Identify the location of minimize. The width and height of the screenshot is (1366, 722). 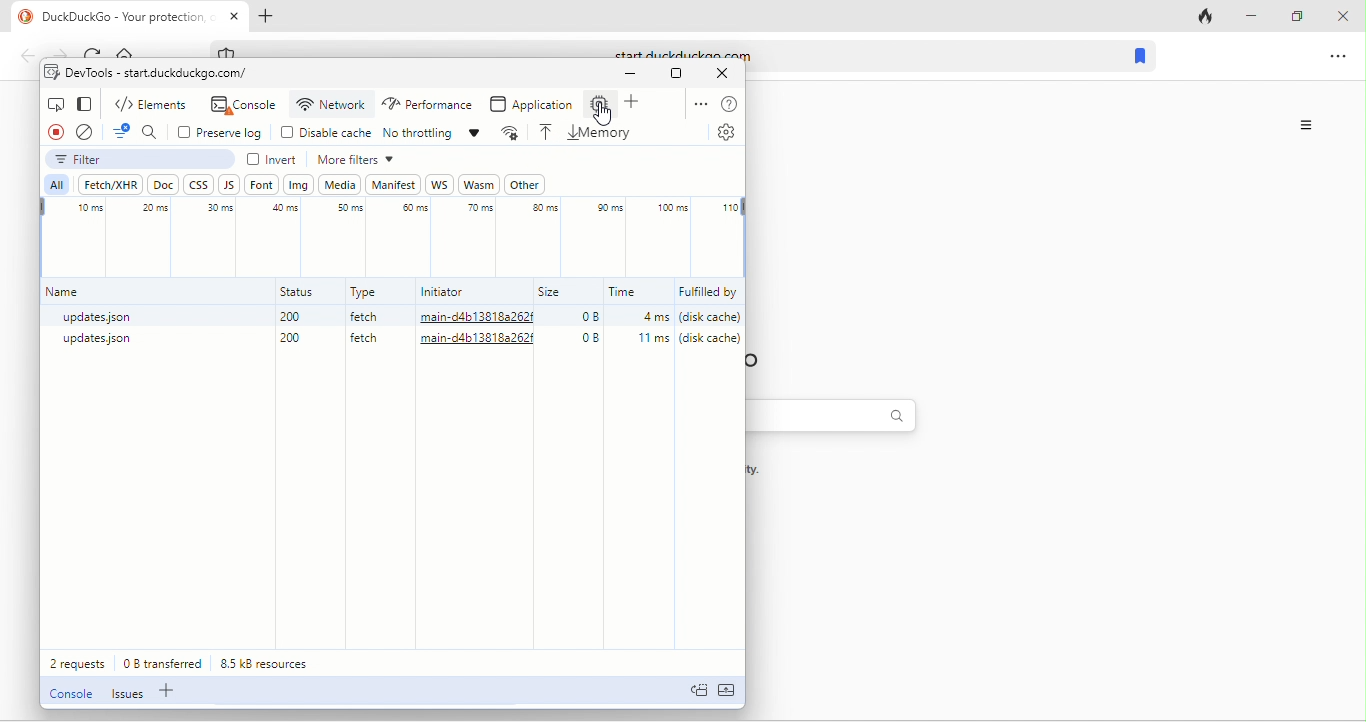
(638, 76).